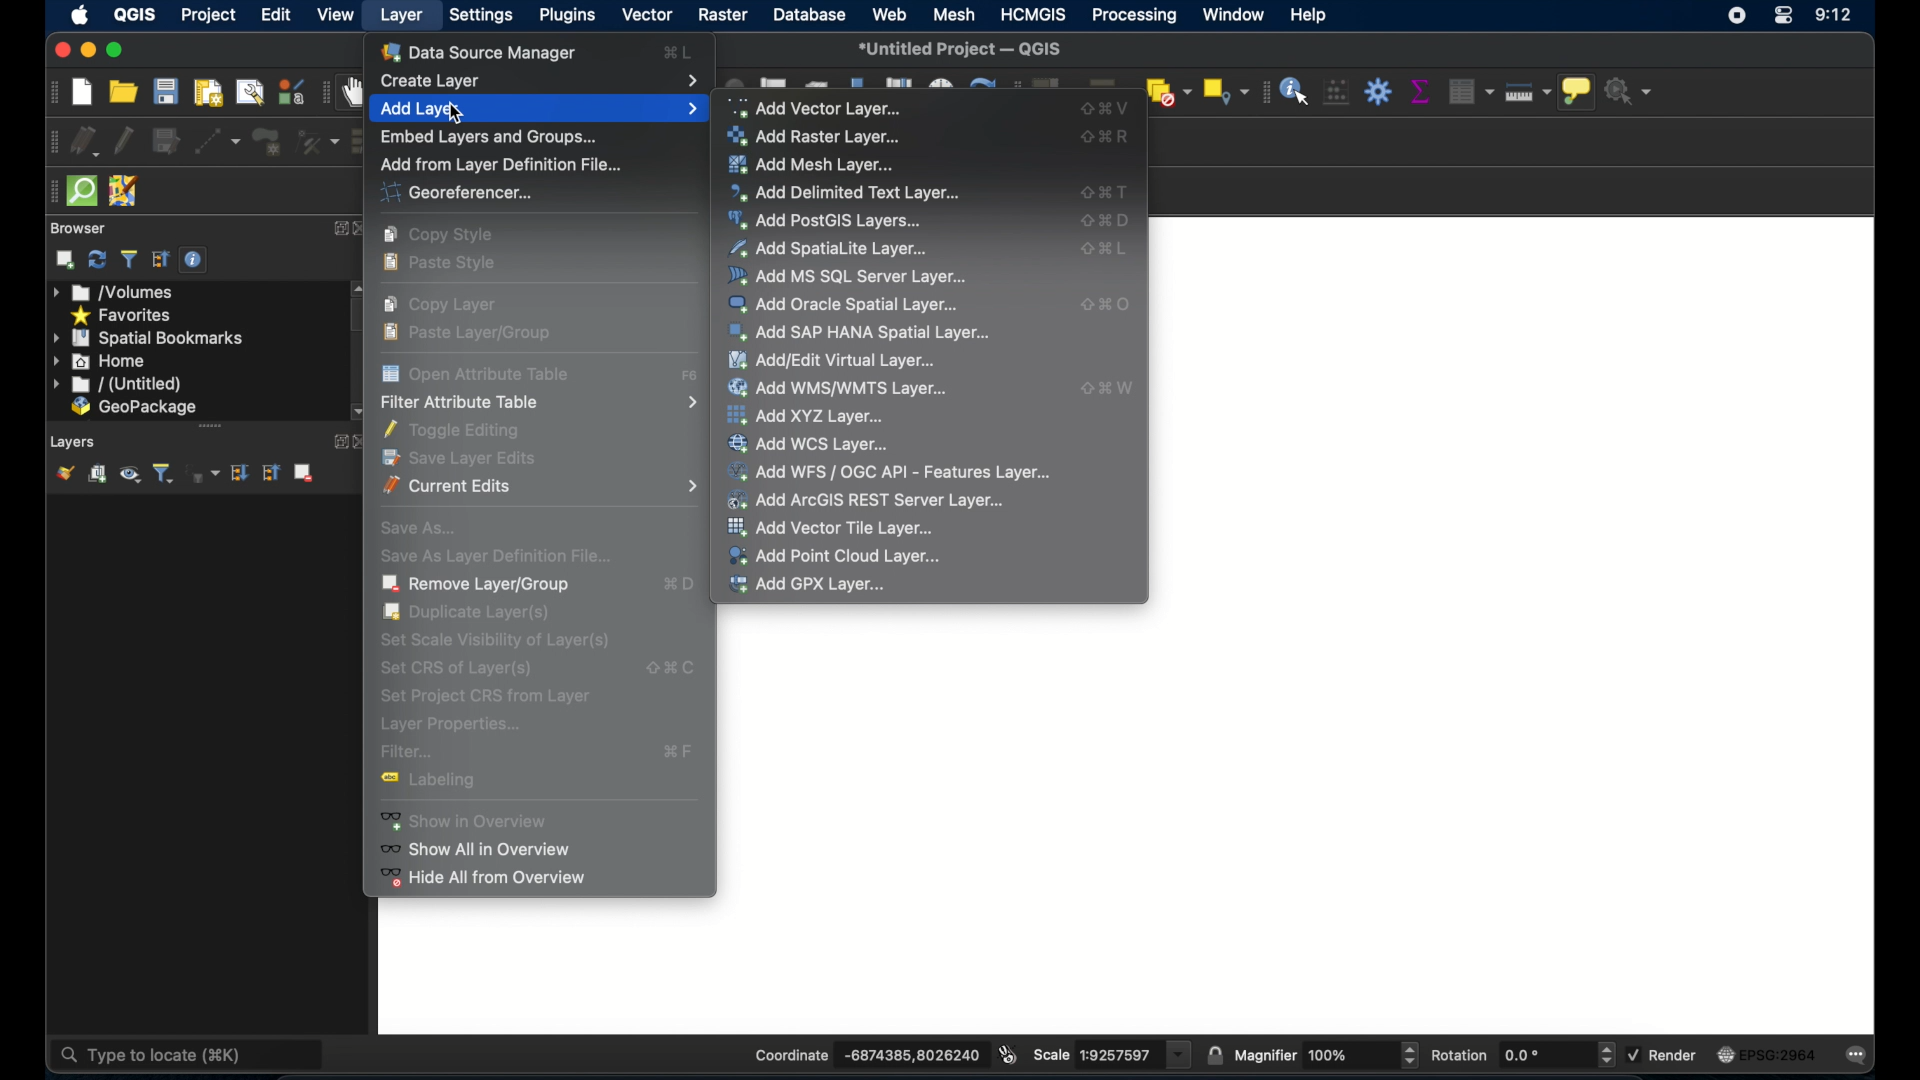 This screenshot has height=1080, width=1920. Describe the element at coordinates (128, 259) in the screenshot. I see `filter browser` at that location.